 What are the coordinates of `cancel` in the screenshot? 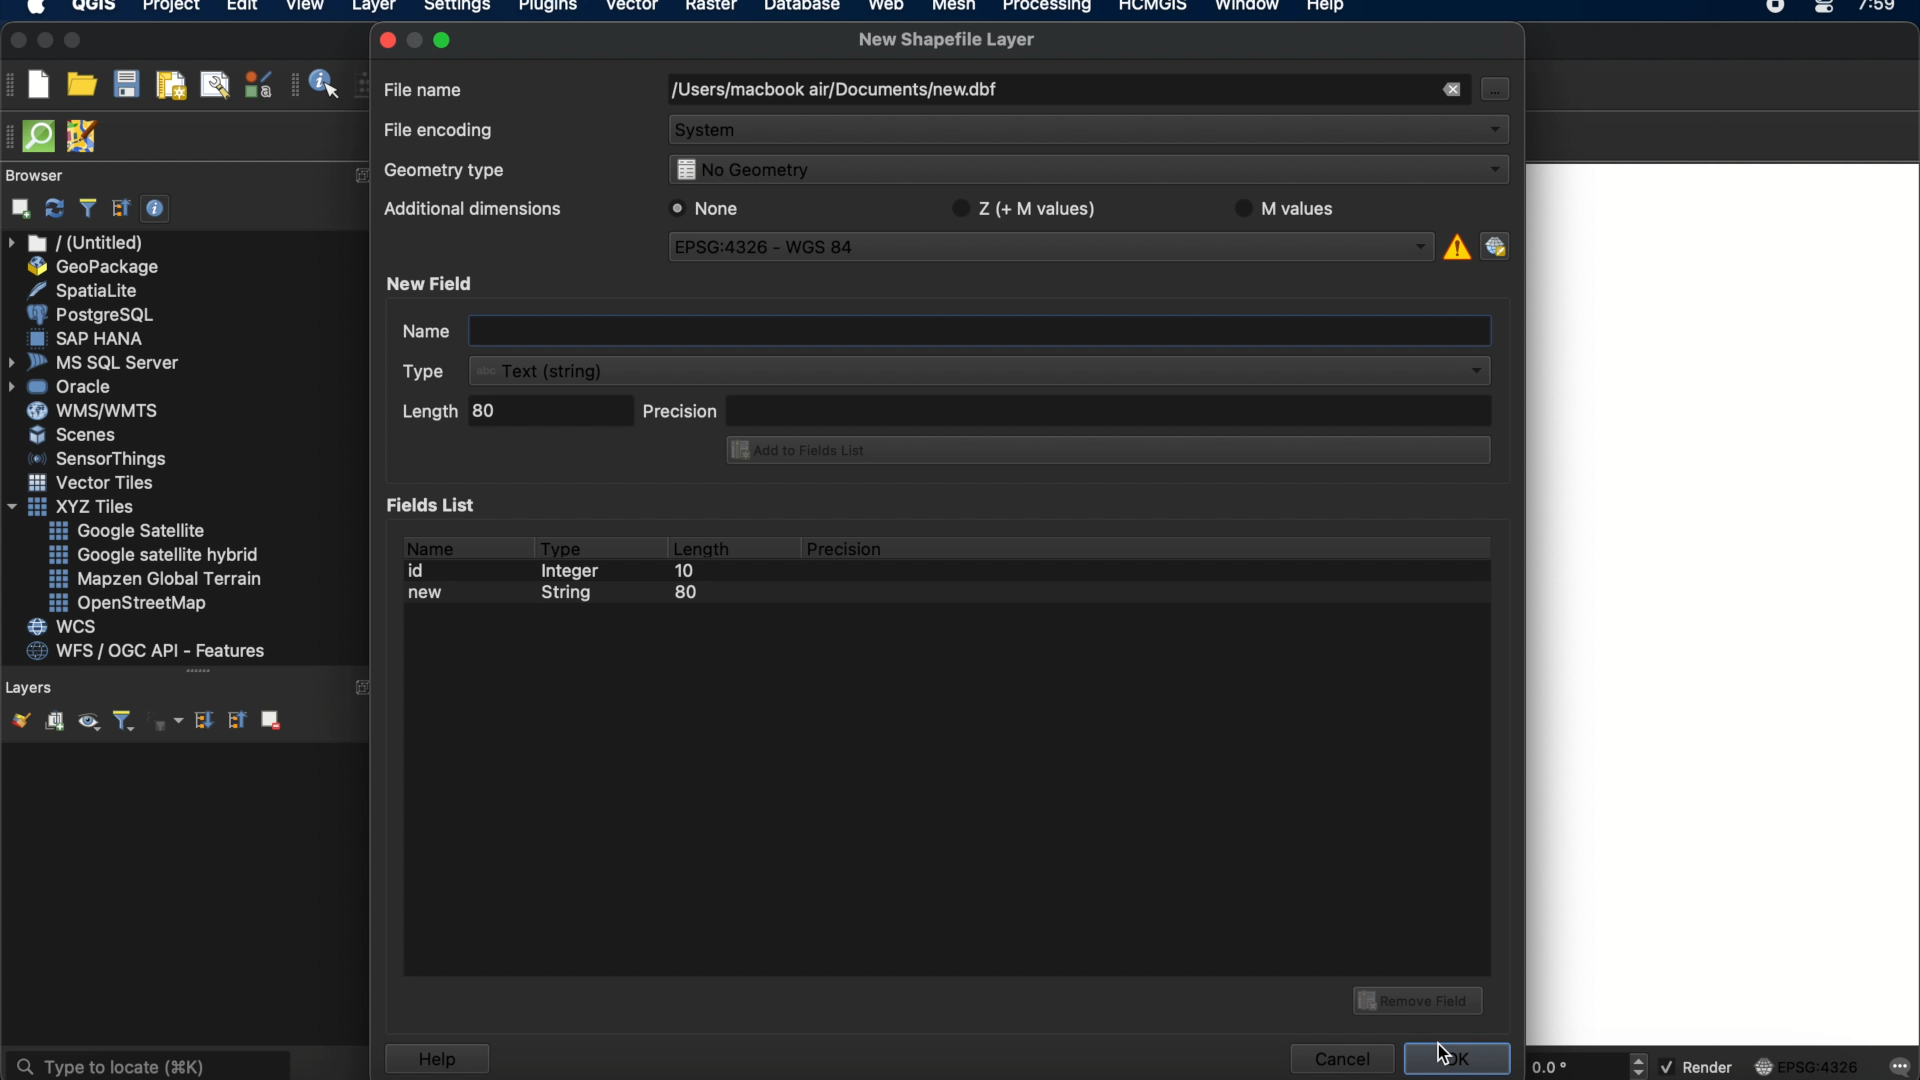 It's located at (1340, 1059).